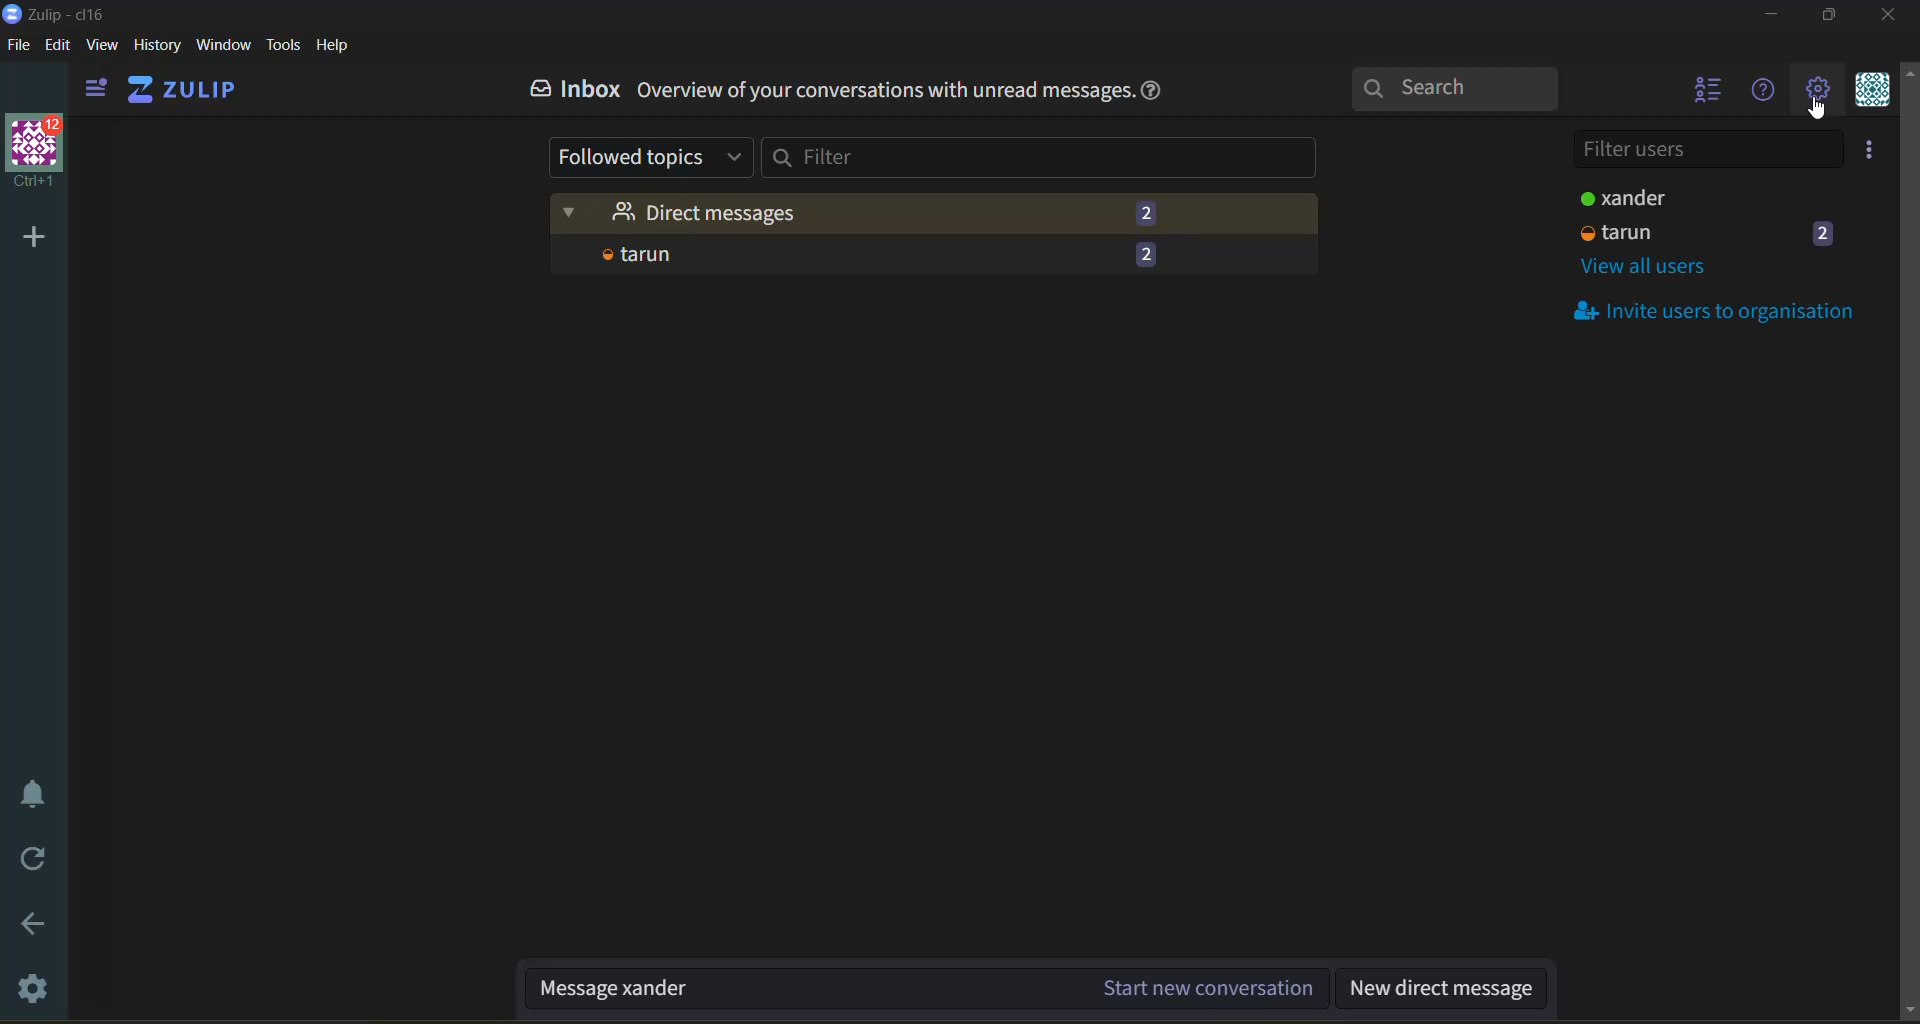  Describe the element at coordinates (1648, 270) in the screenshot. I see `view all users` at that location.